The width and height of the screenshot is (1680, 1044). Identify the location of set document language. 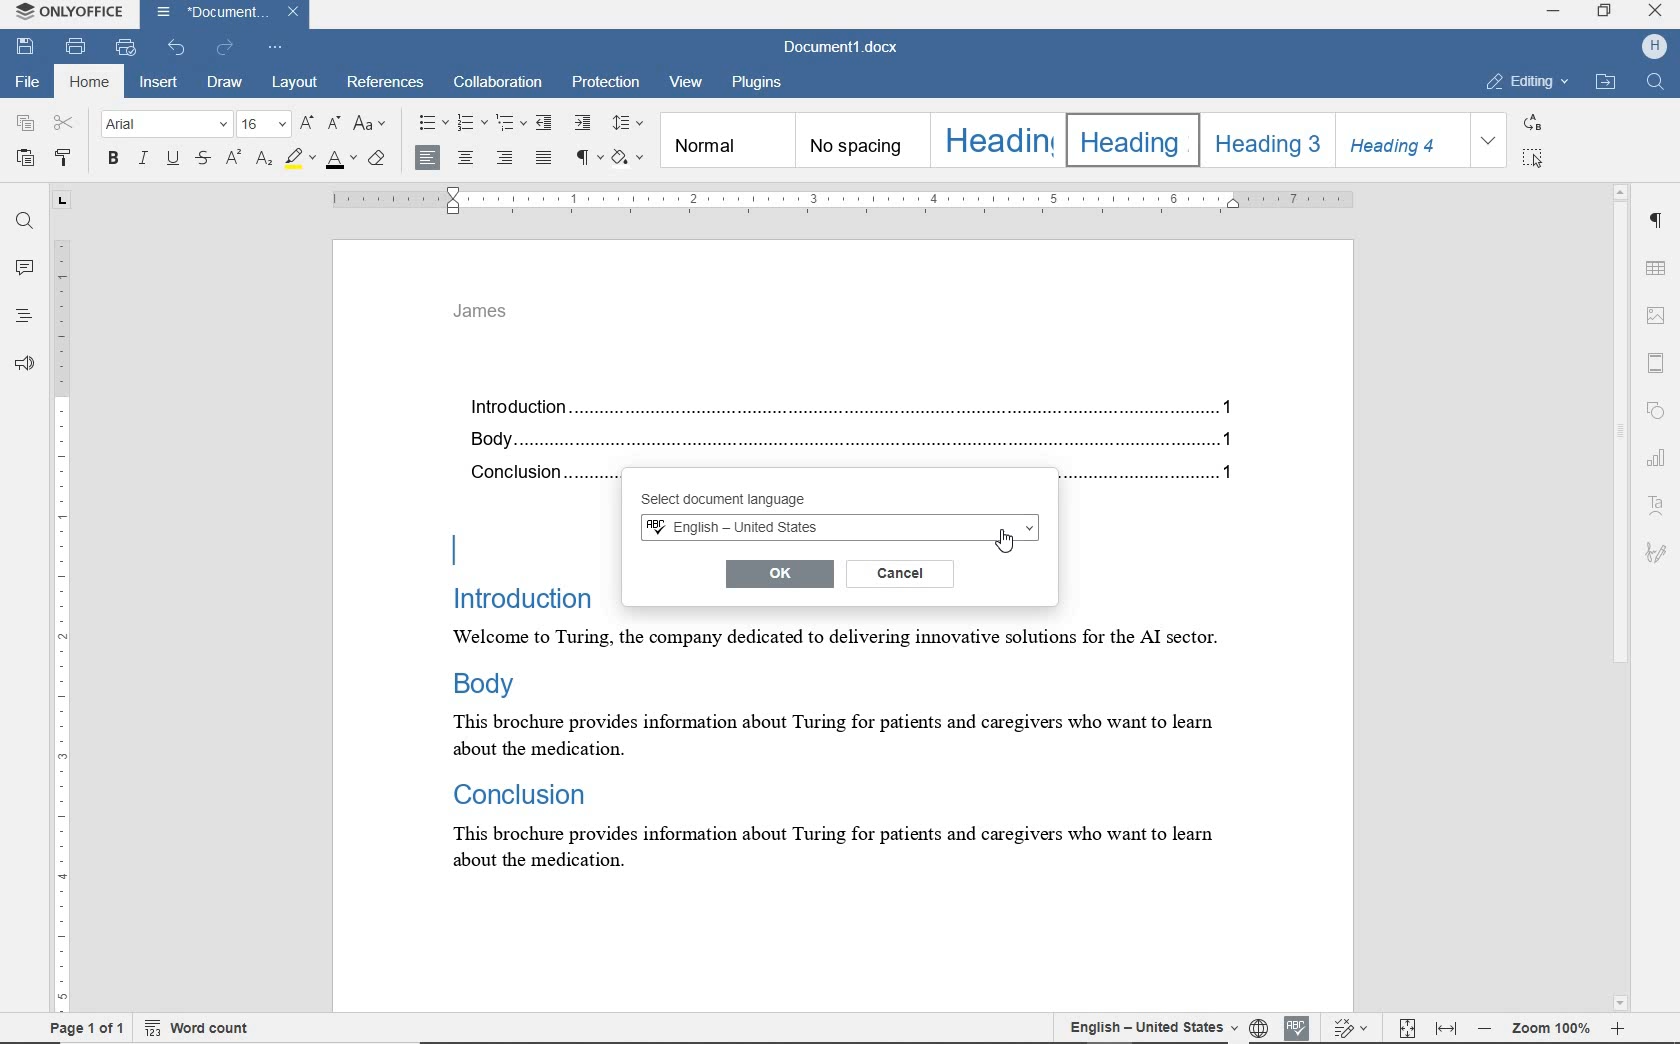
(1143, 1026).